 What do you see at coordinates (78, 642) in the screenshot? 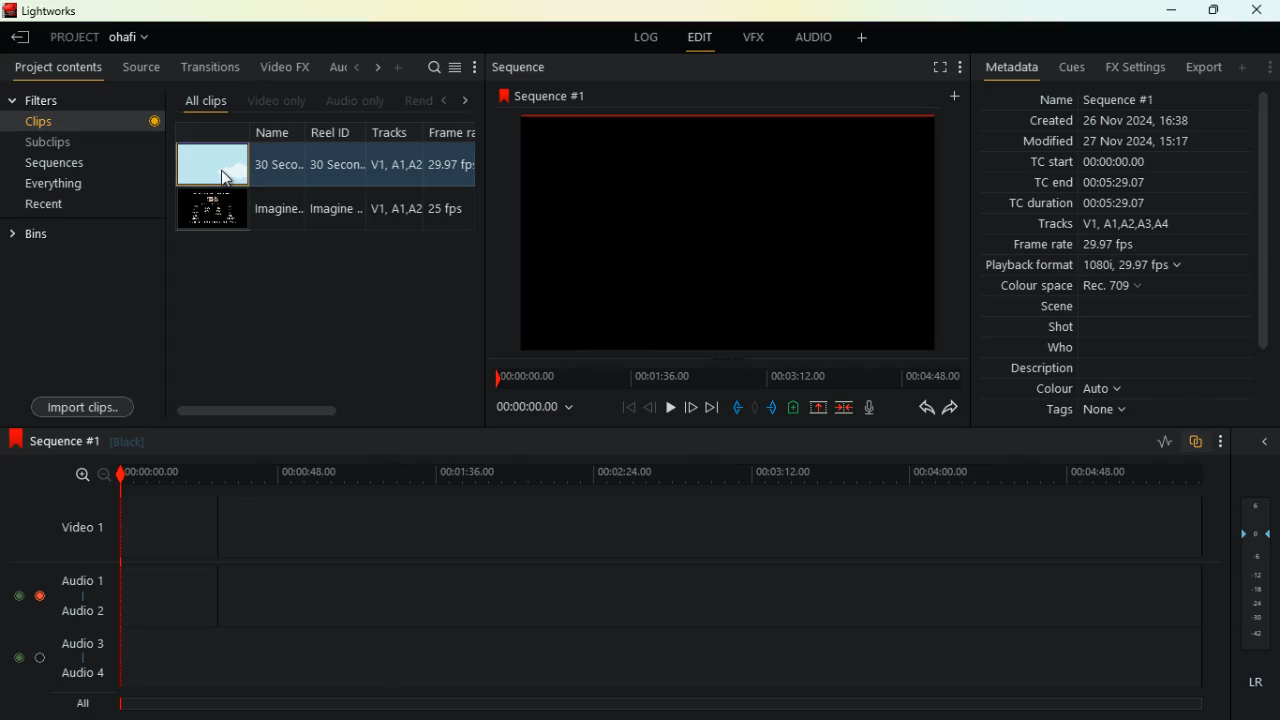
I see `audio3` at bounding box center [78, 642].